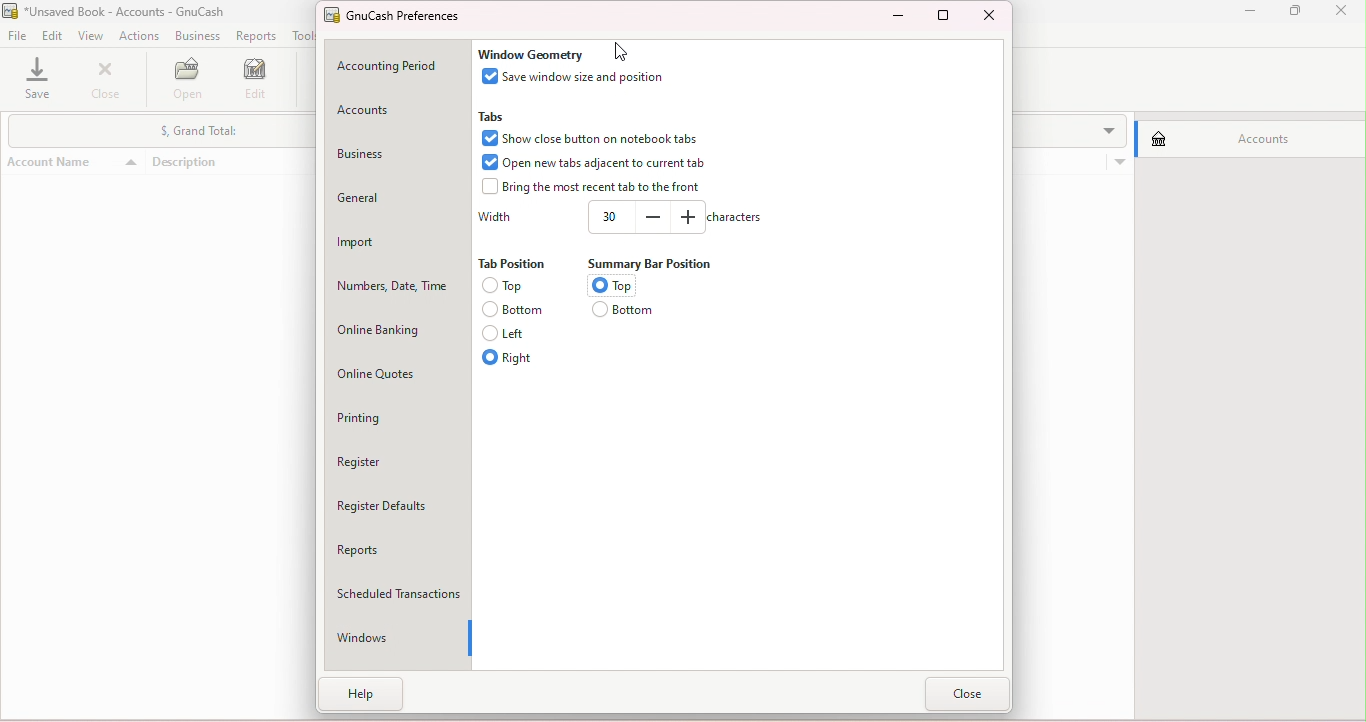 The image size is (1366, 722). What do you see at coordinates (400, 507) in the screenshot?
I see `Register defaults` at bounding box center [400, 507].